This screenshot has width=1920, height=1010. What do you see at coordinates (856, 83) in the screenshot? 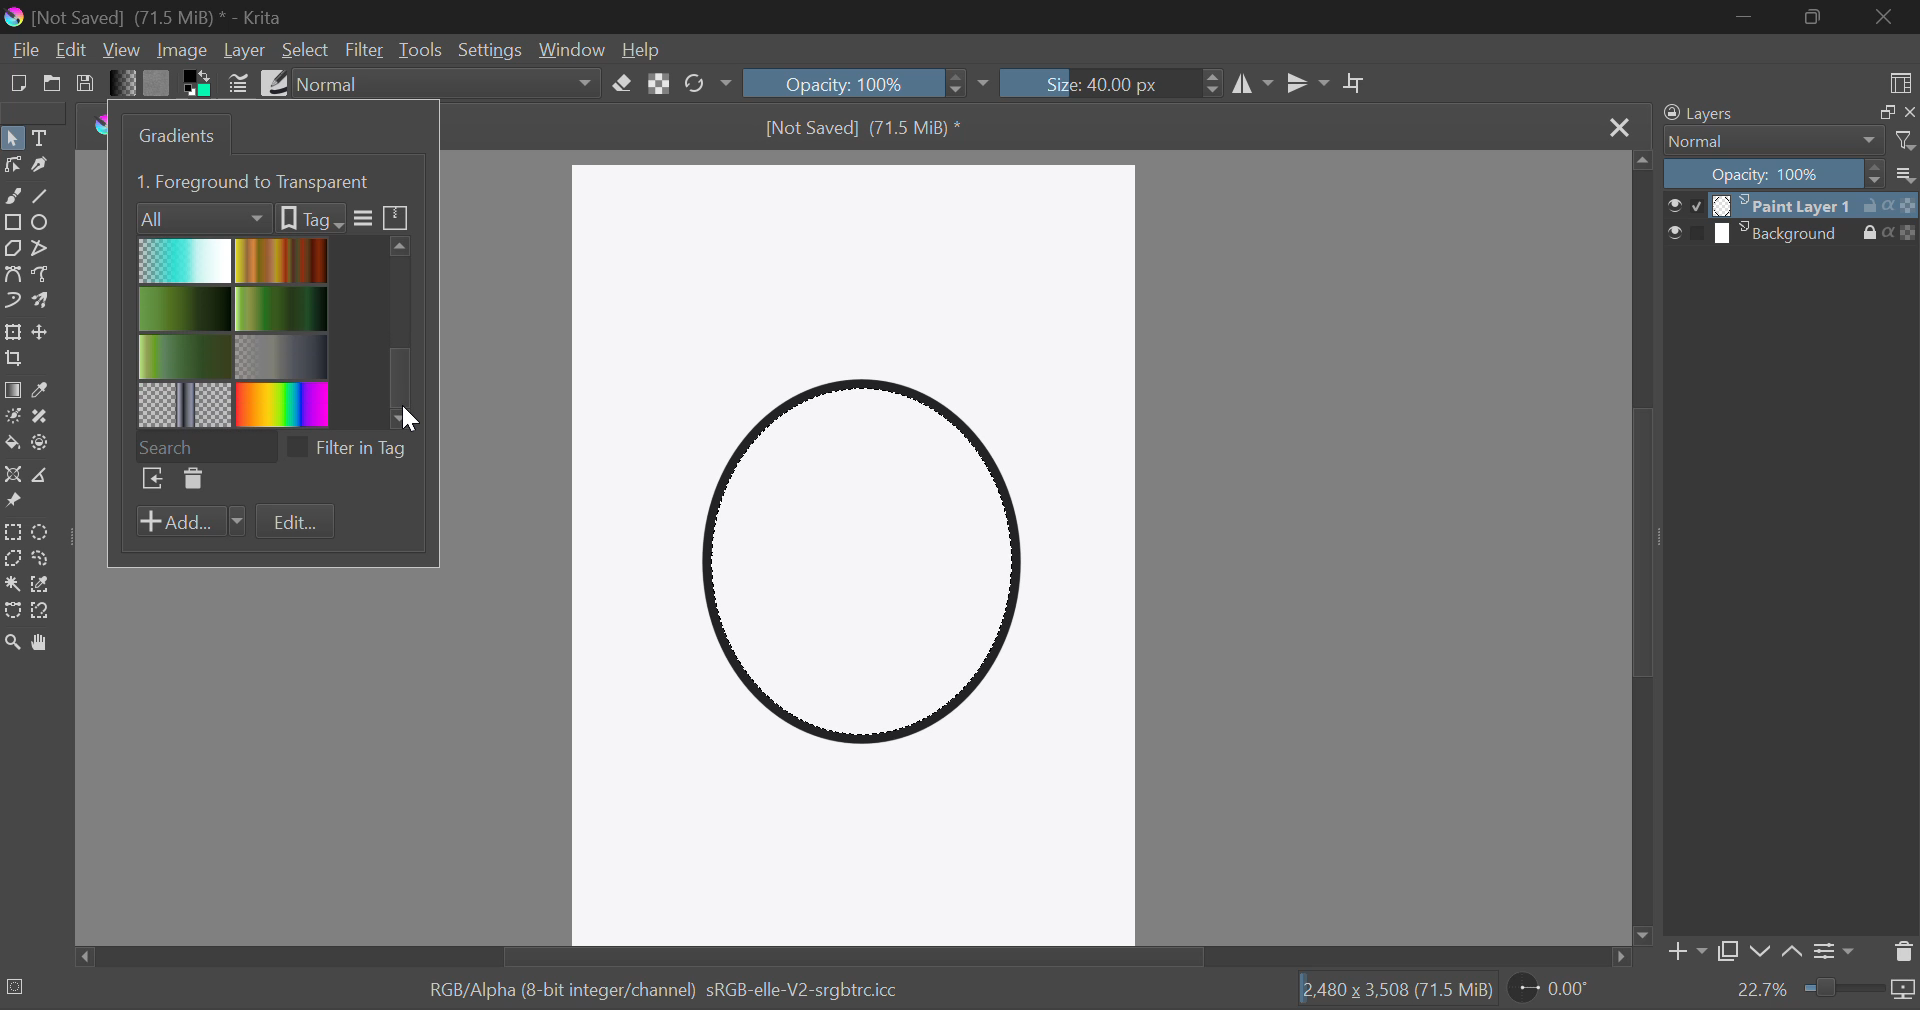
I see `Opacity` at bounding box center [856, 83].